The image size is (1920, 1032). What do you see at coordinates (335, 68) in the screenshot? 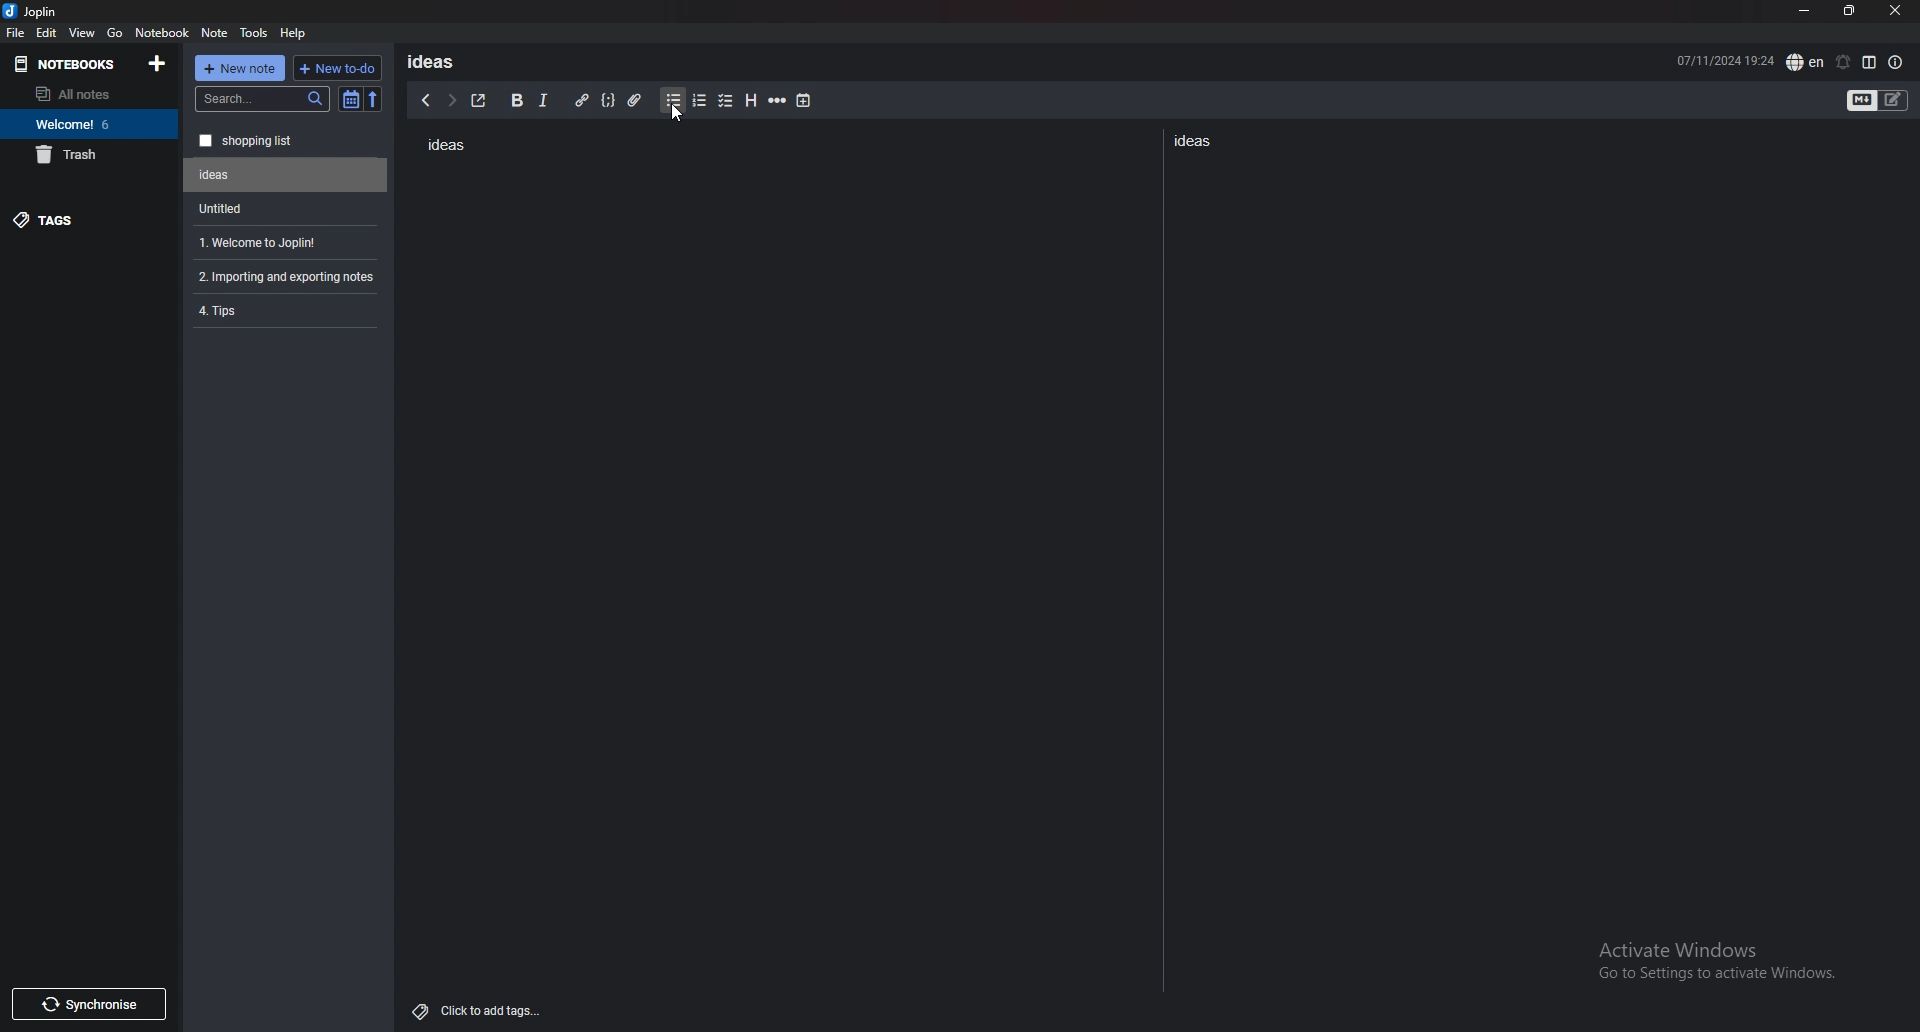
I see `new todo` at bounding box center [335, 68].